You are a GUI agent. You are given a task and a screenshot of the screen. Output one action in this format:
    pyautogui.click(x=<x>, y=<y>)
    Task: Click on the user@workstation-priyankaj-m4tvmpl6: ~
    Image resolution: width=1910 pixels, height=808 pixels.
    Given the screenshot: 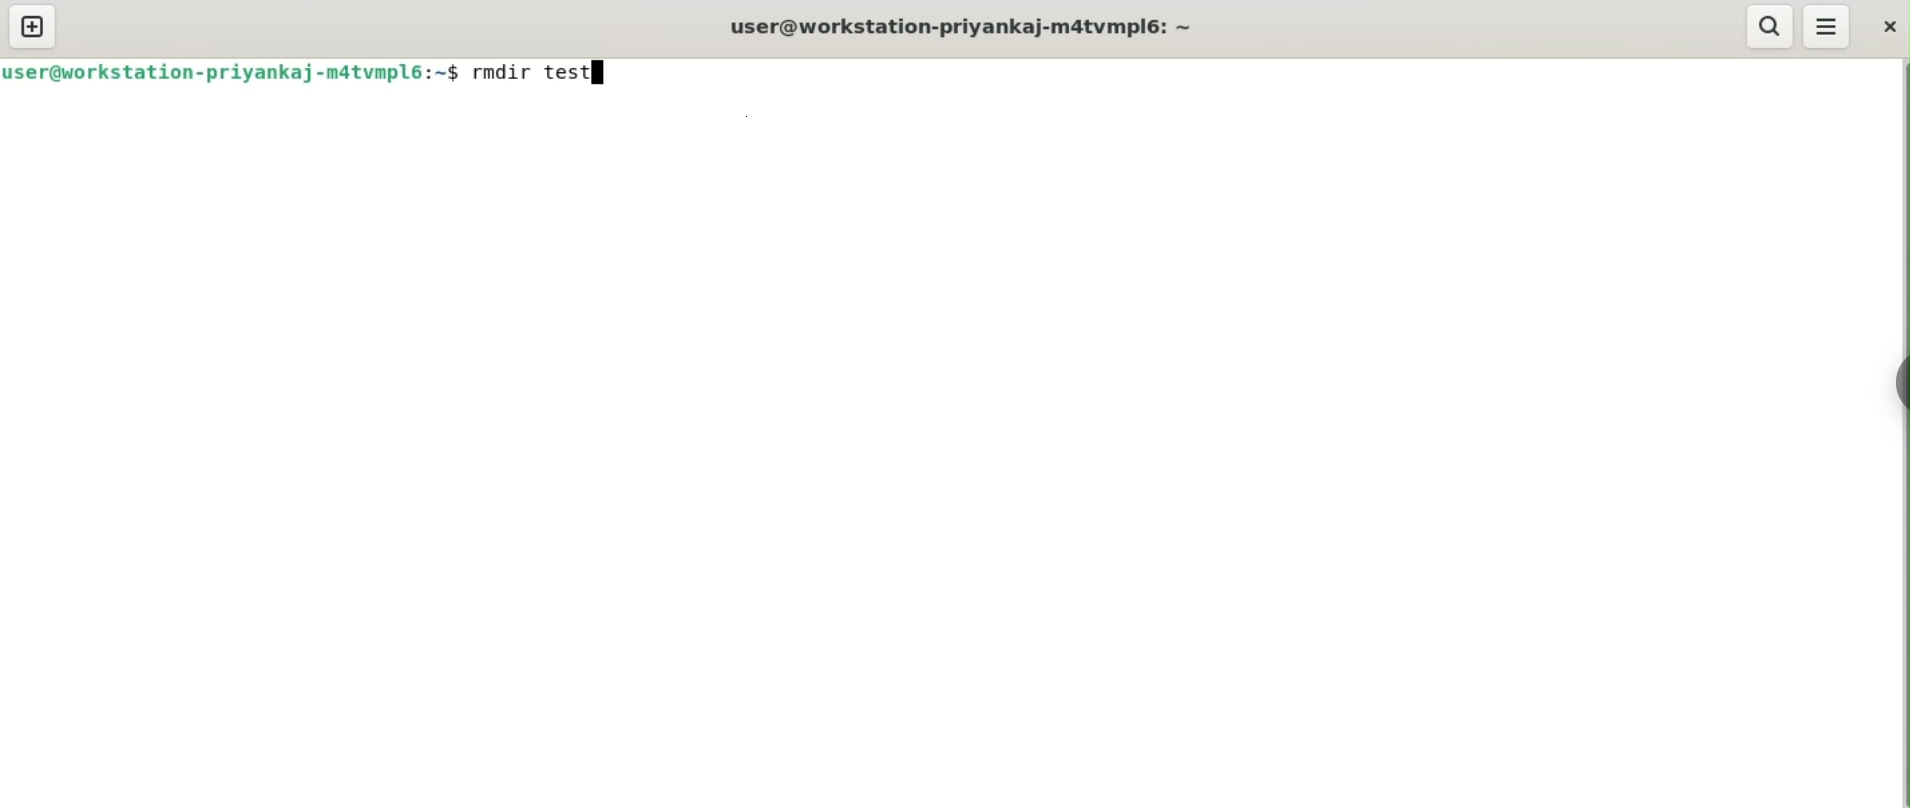 What is the action you would take?
    pyautogui.click(x=972, y=26)
    